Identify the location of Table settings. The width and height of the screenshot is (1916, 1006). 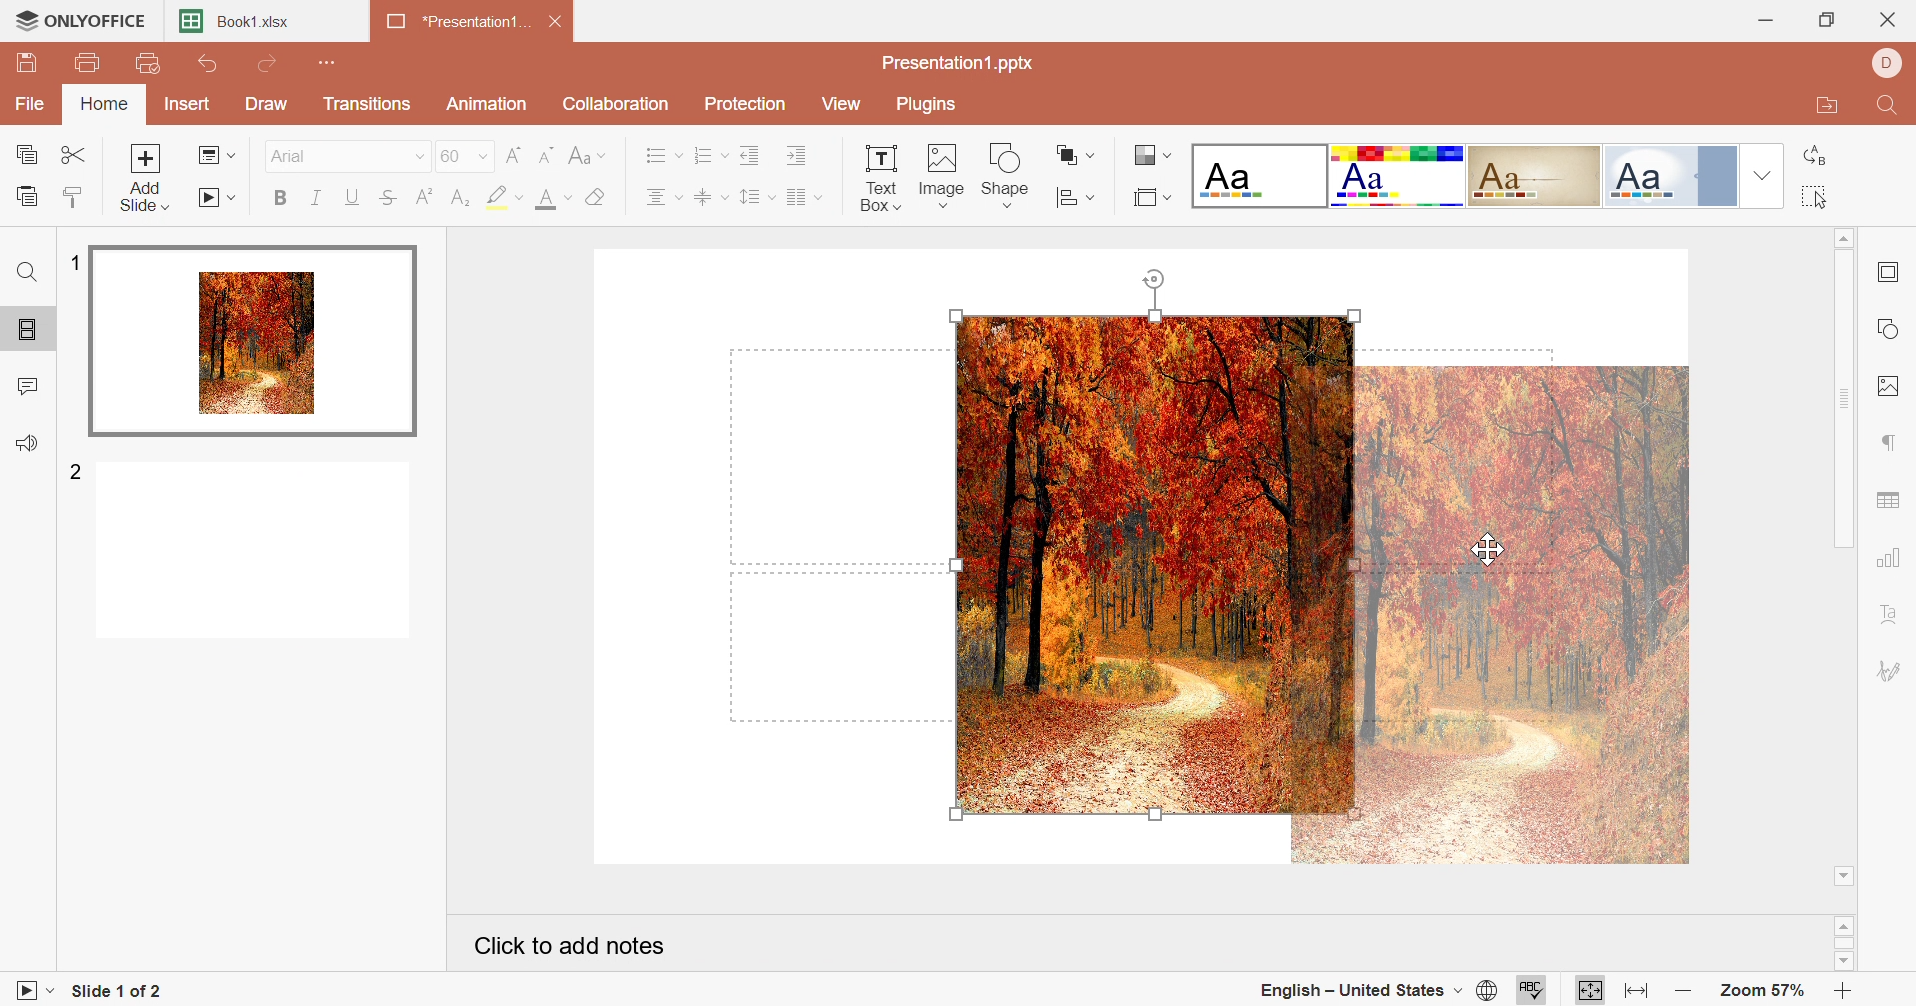
(1888, 500).